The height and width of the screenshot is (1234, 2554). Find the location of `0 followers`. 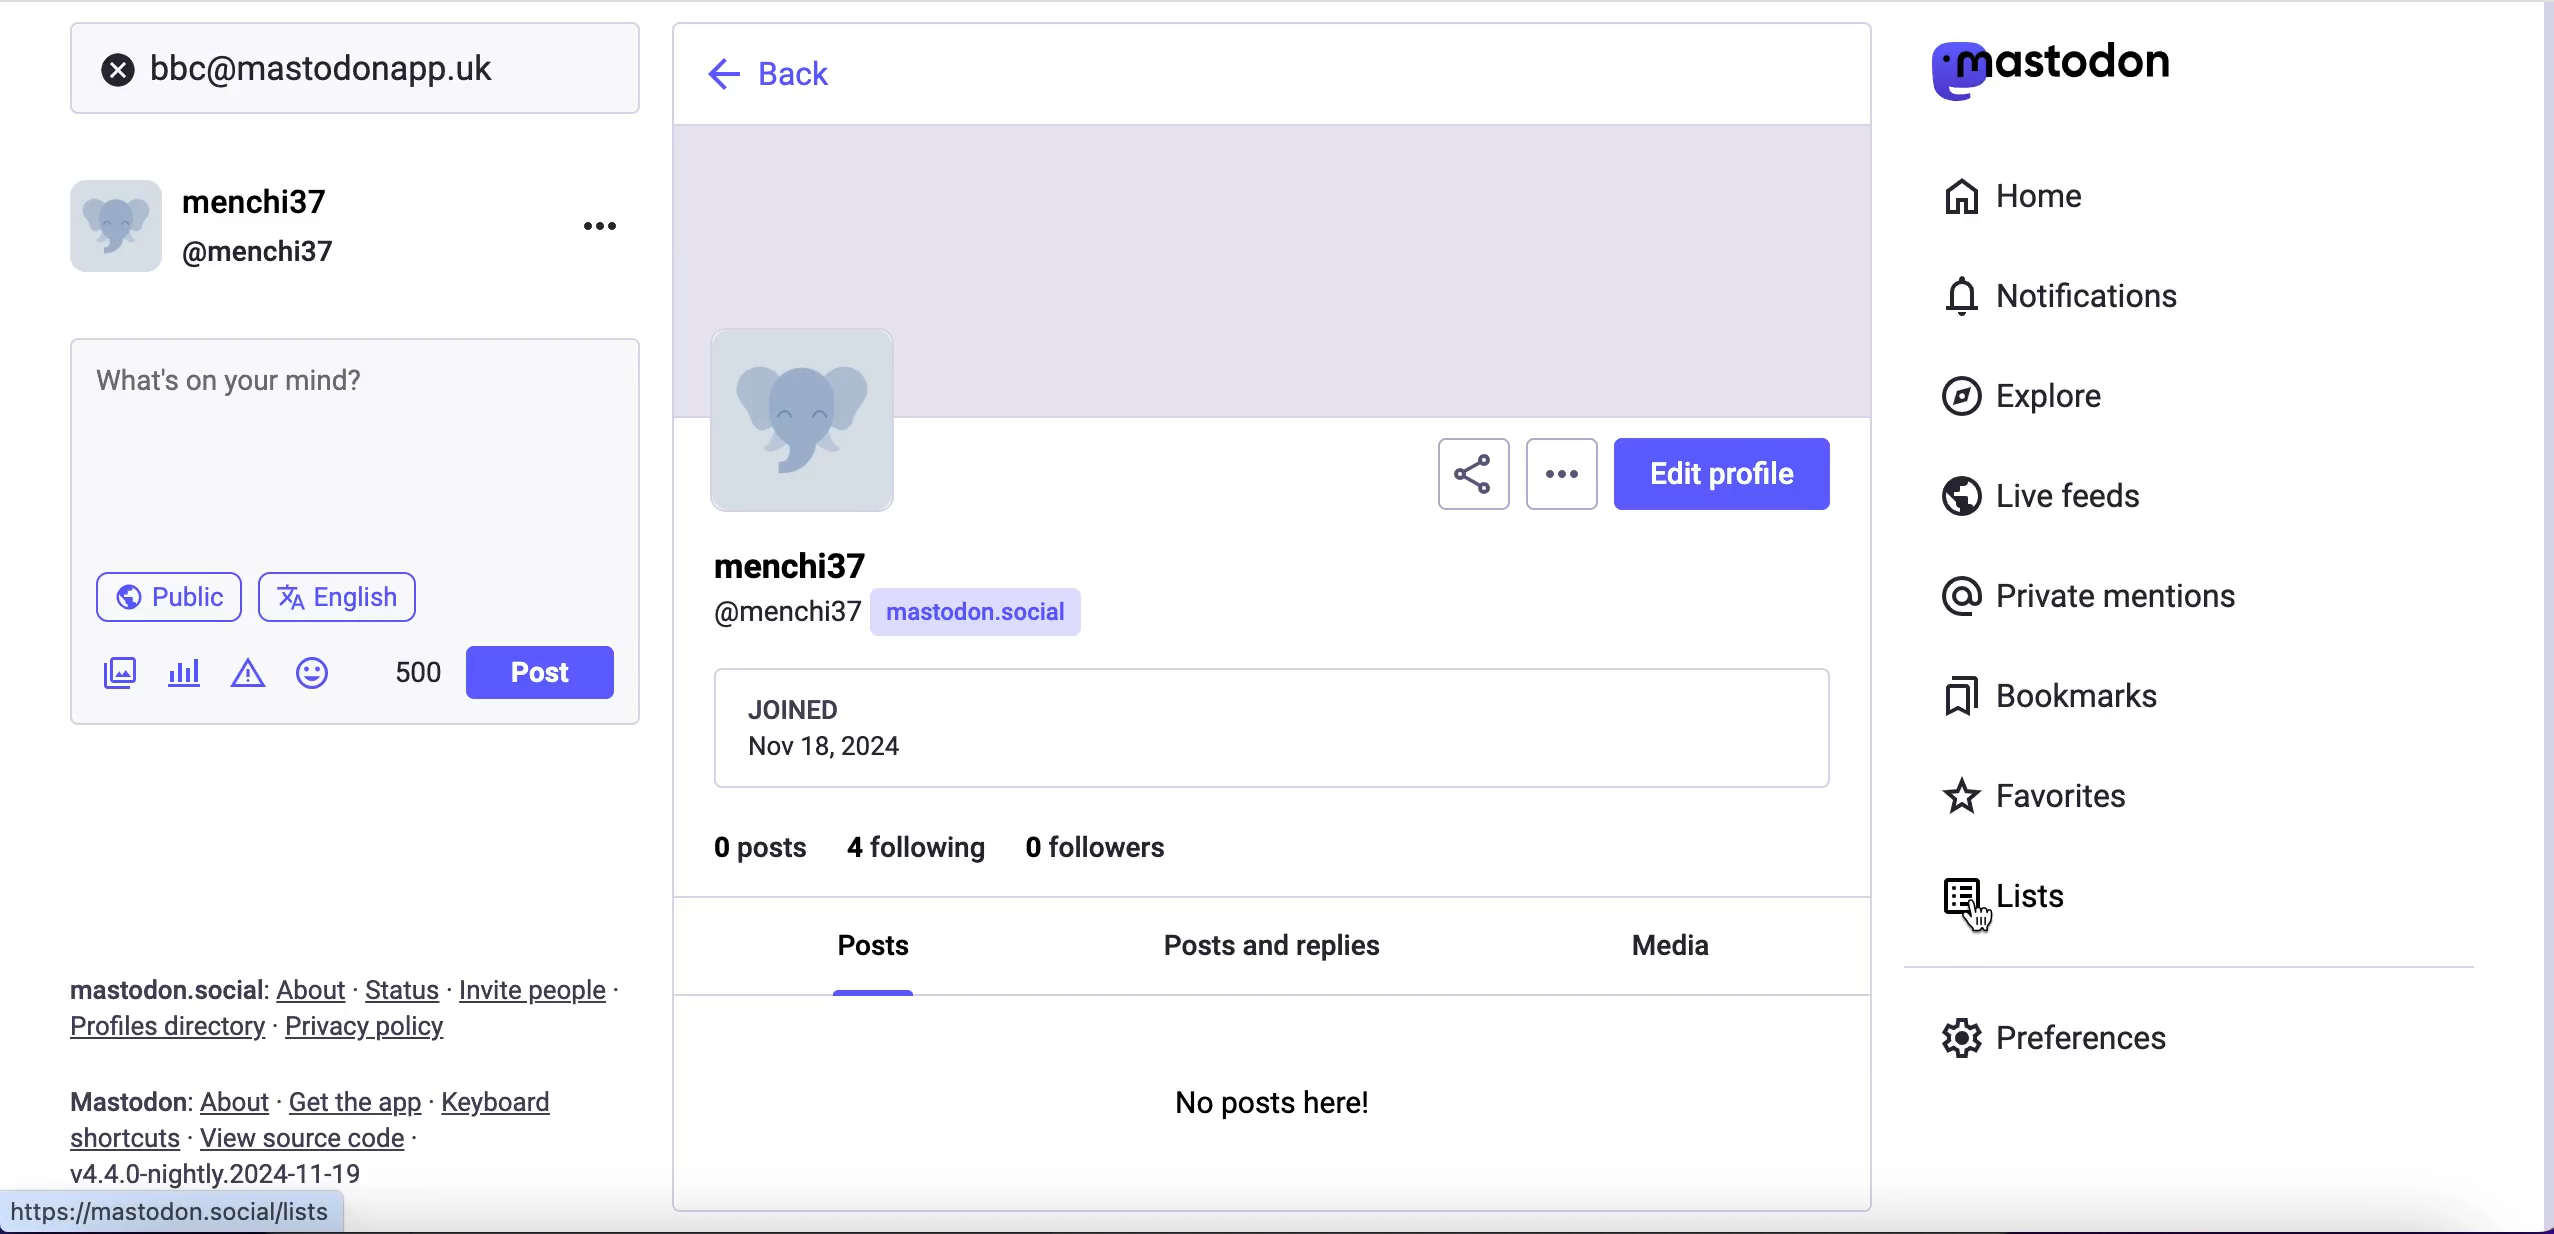

0 followers is located at coordinates (1103, 848).